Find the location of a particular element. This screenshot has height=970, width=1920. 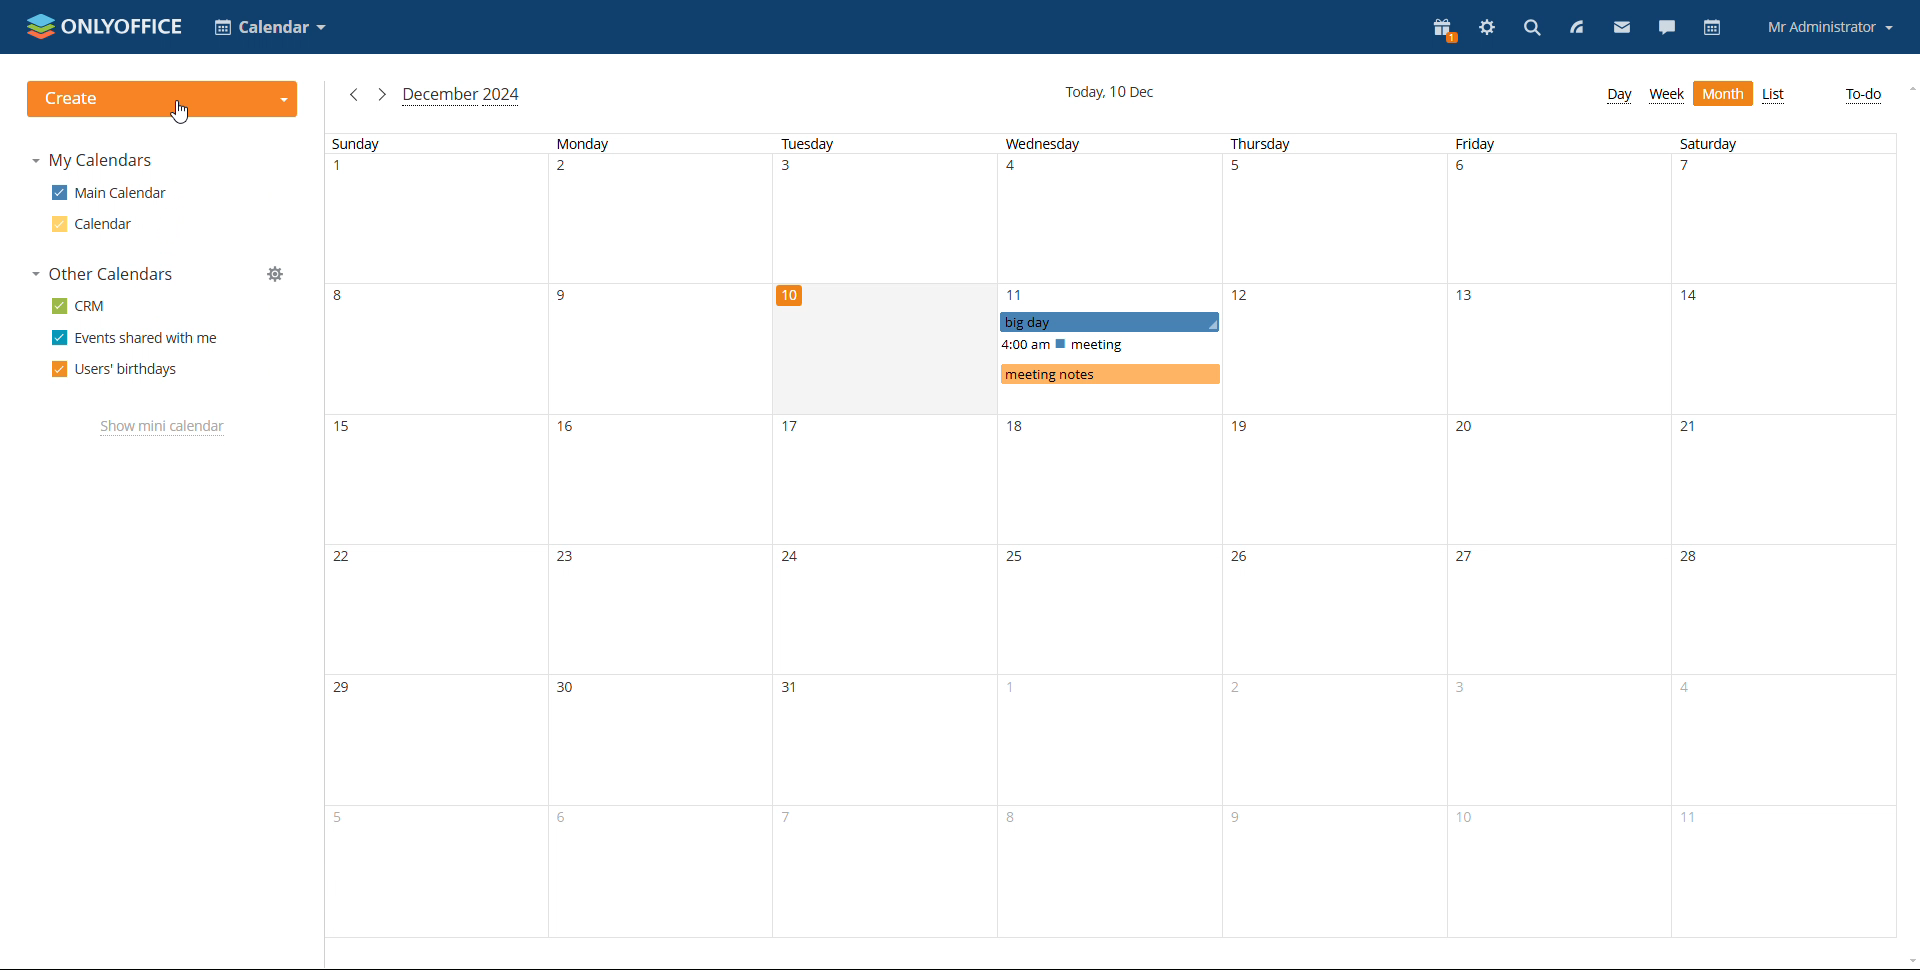

tuesday is located at coordinates (884, 535).